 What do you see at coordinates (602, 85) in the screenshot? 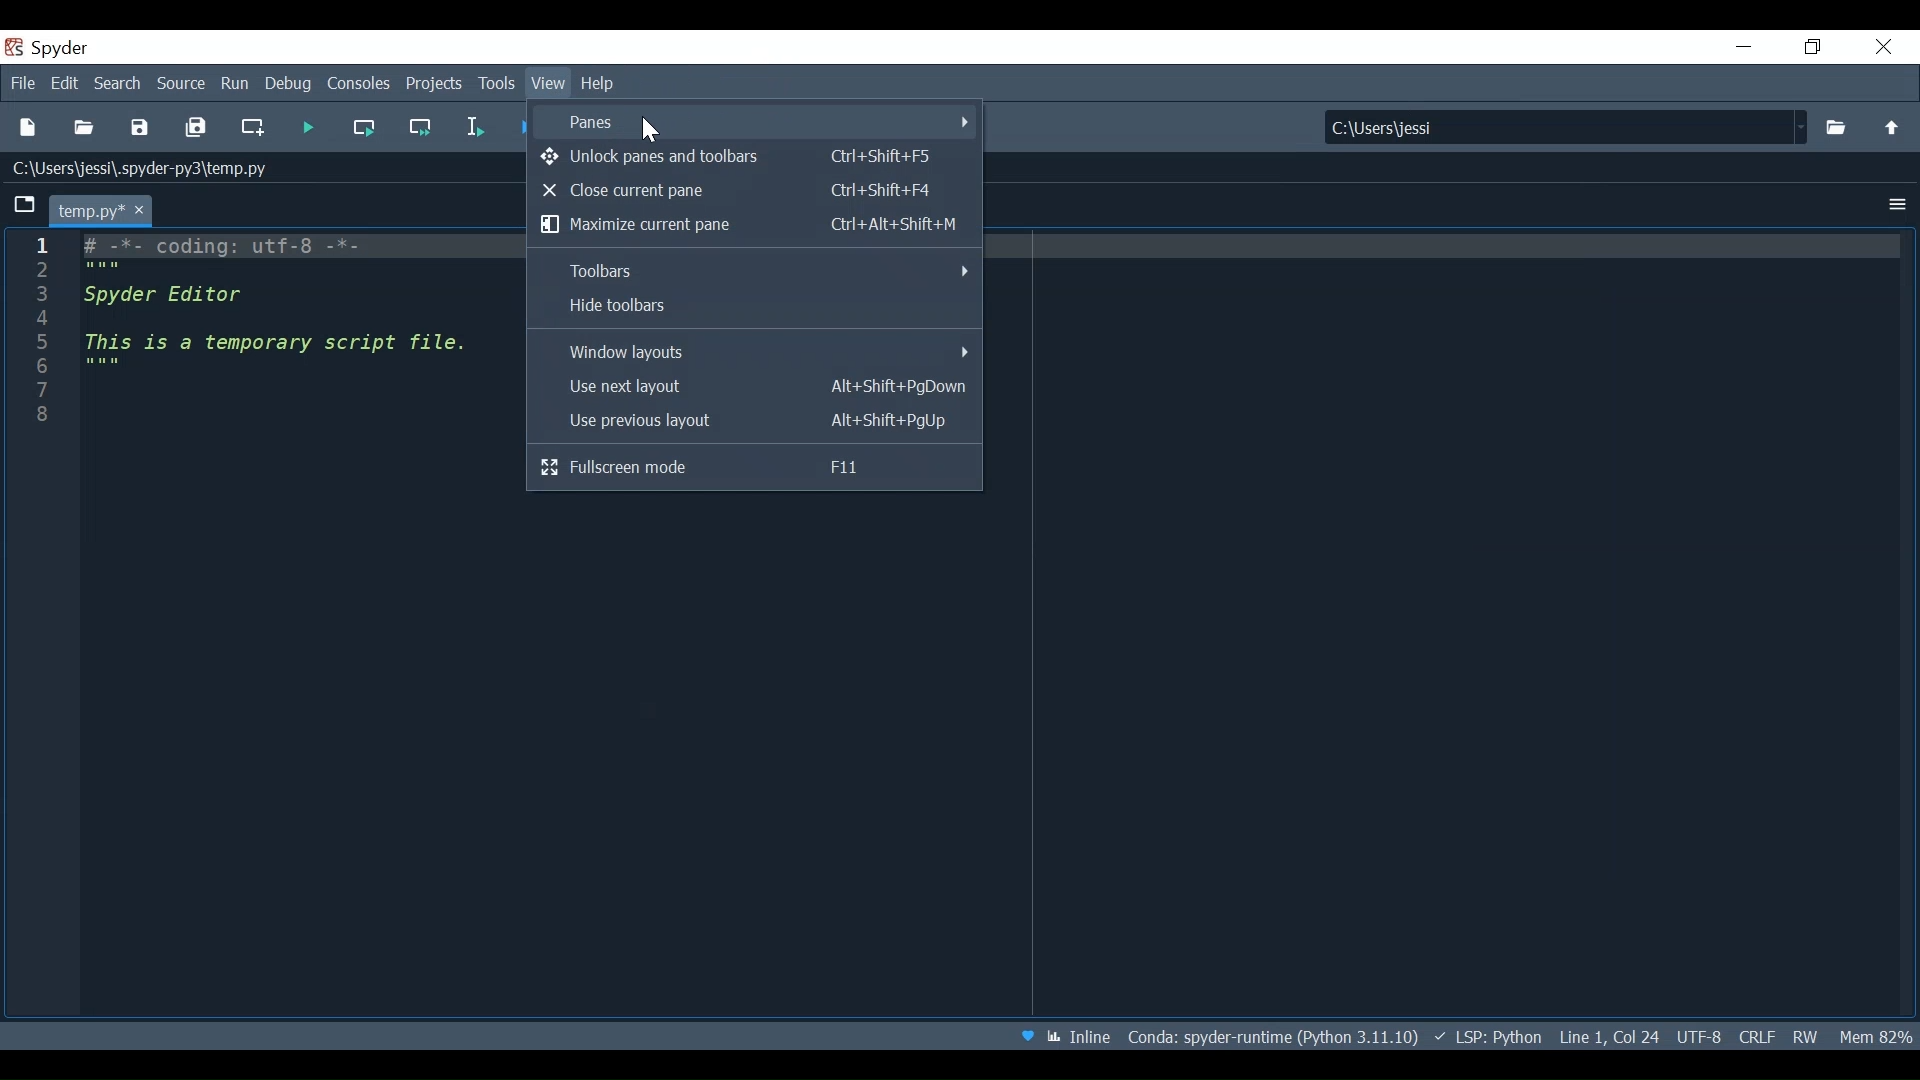
I see `Help` at bounding box center [602, 85].